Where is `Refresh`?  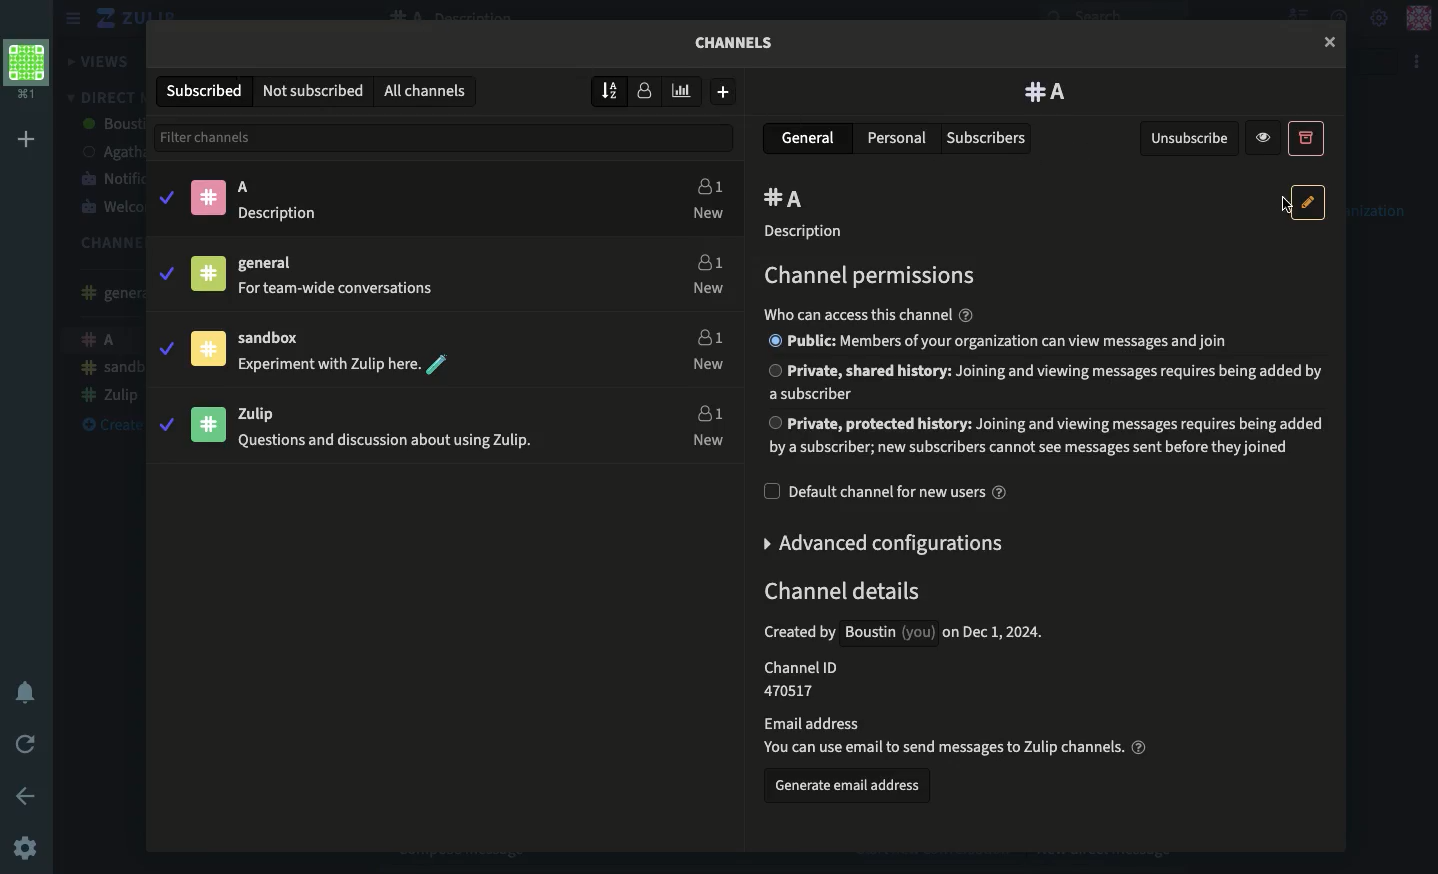
Refresh is located at coordinates (26, 746).